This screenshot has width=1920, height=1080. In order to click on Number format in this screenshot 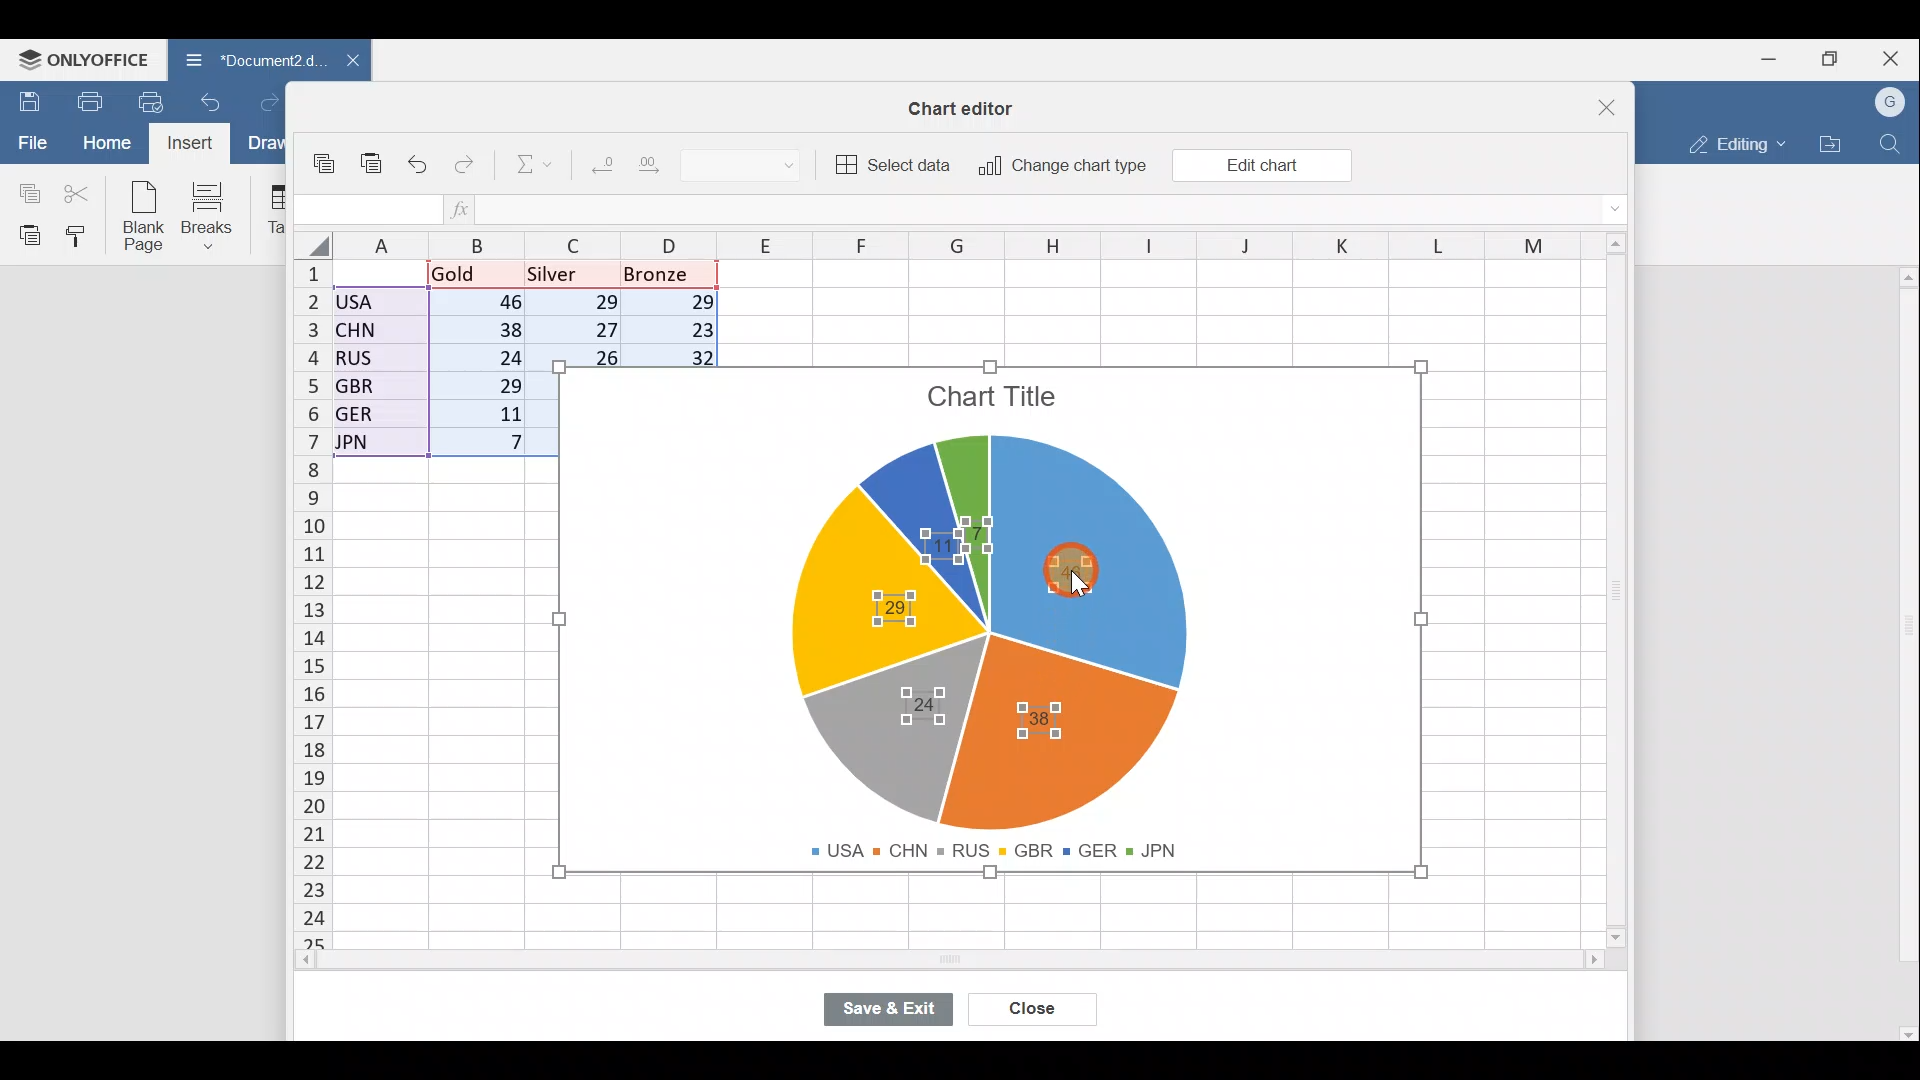, I will do `click(749, 162)`.